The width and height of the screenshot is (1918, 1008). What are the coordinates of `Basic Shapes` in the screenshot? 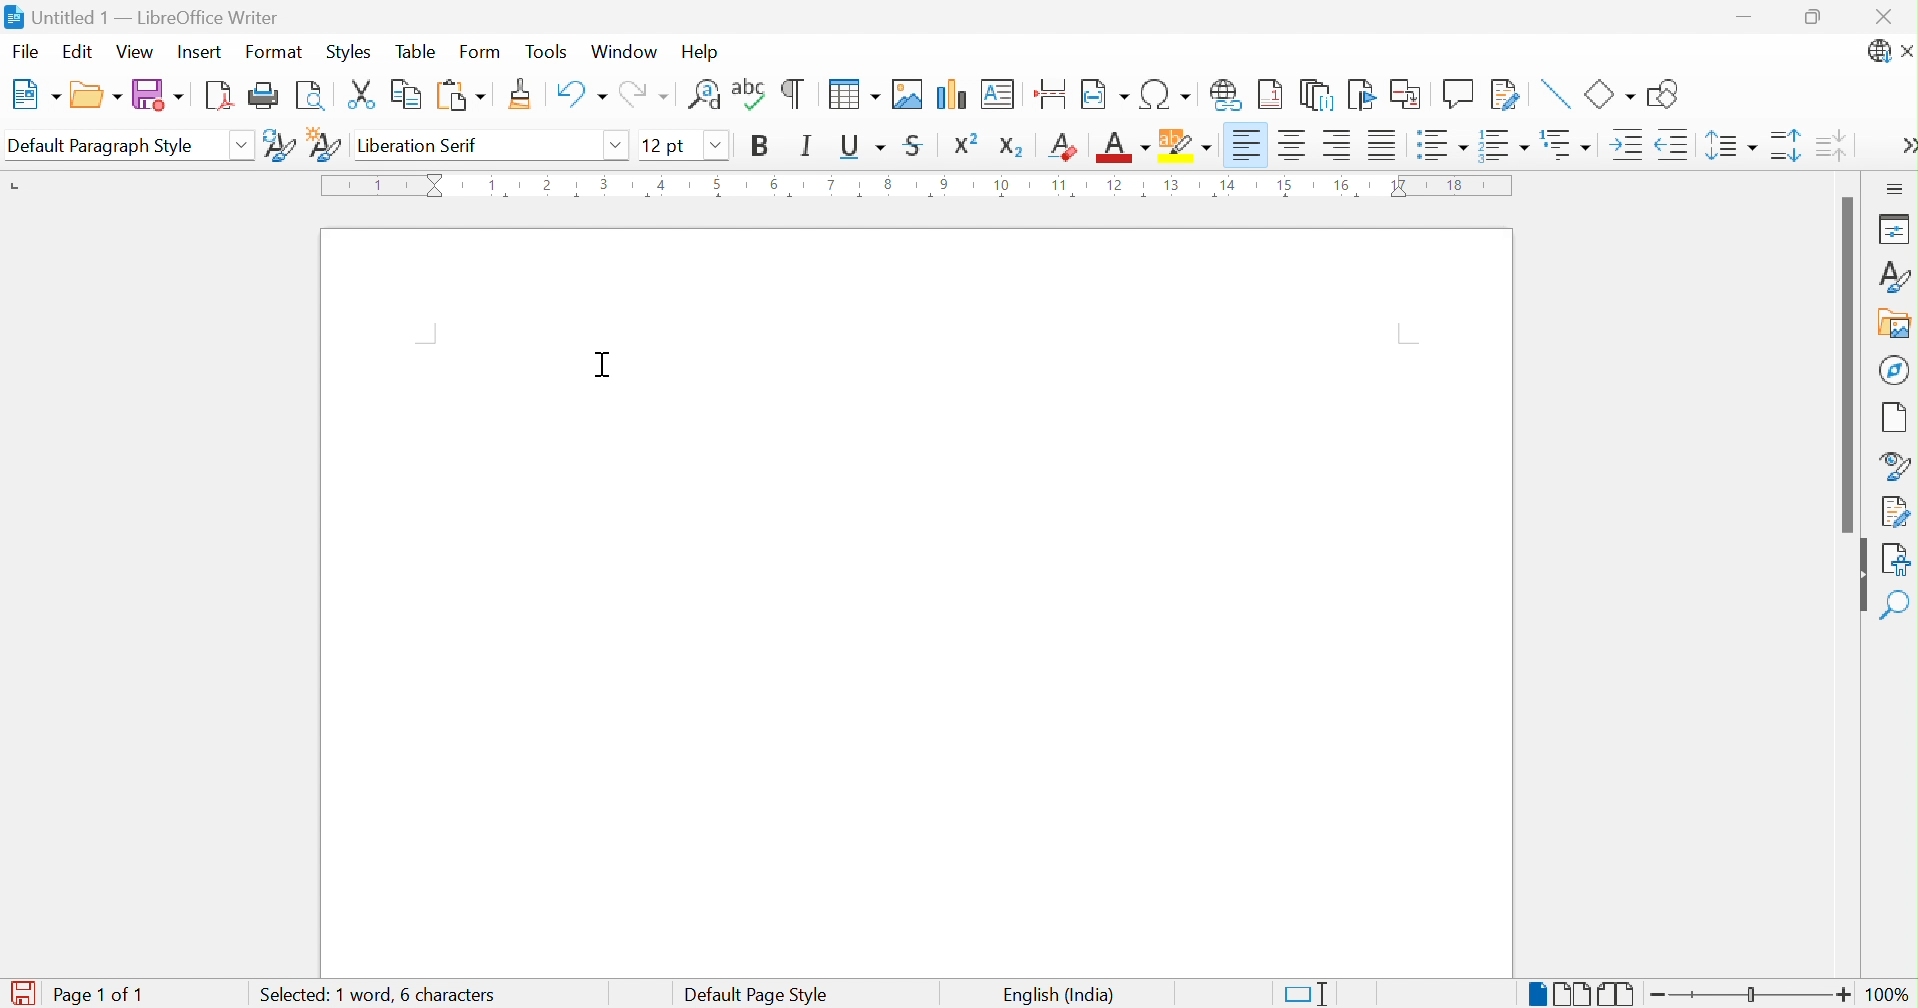 It's located at (1608, 94).